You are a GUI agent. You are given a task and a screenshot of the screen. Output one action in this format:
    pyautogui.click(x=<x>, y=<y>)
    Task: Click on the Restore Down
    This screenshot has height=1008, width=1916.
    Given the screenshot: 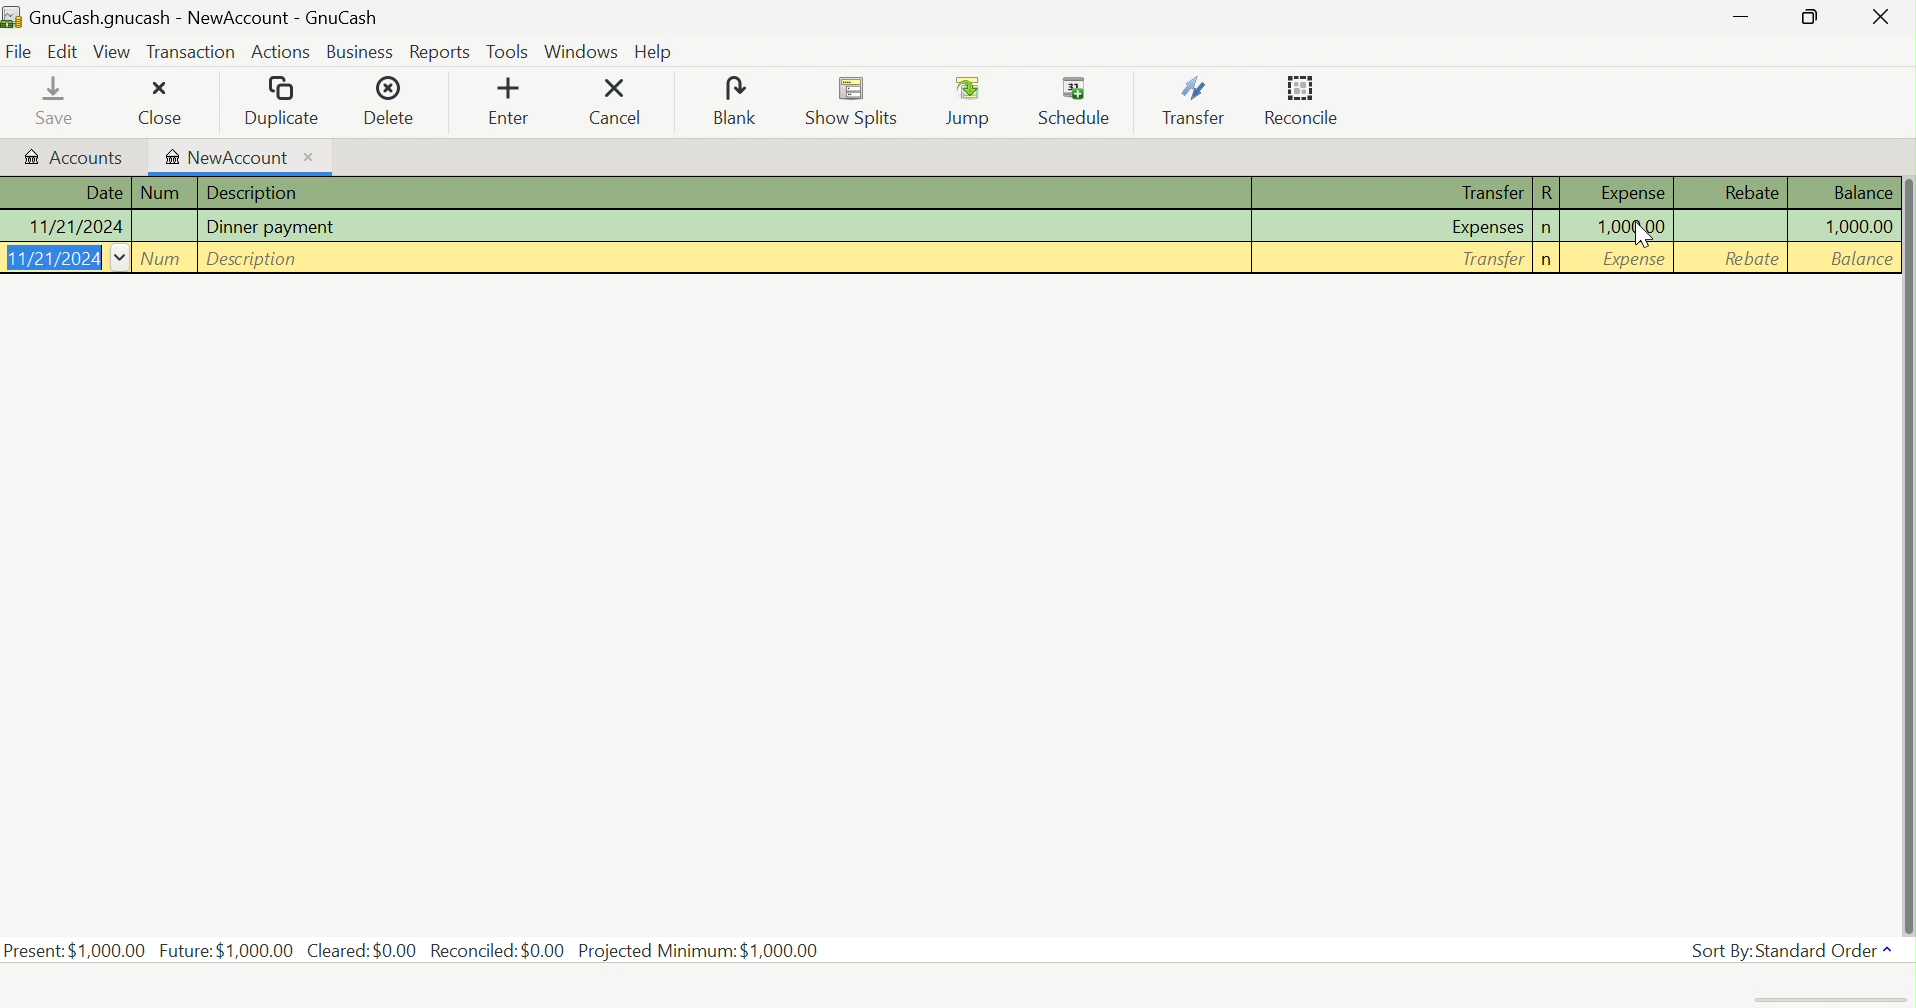 What is the action you would take?
    pyautogui.click(x=1810, y=17)
    